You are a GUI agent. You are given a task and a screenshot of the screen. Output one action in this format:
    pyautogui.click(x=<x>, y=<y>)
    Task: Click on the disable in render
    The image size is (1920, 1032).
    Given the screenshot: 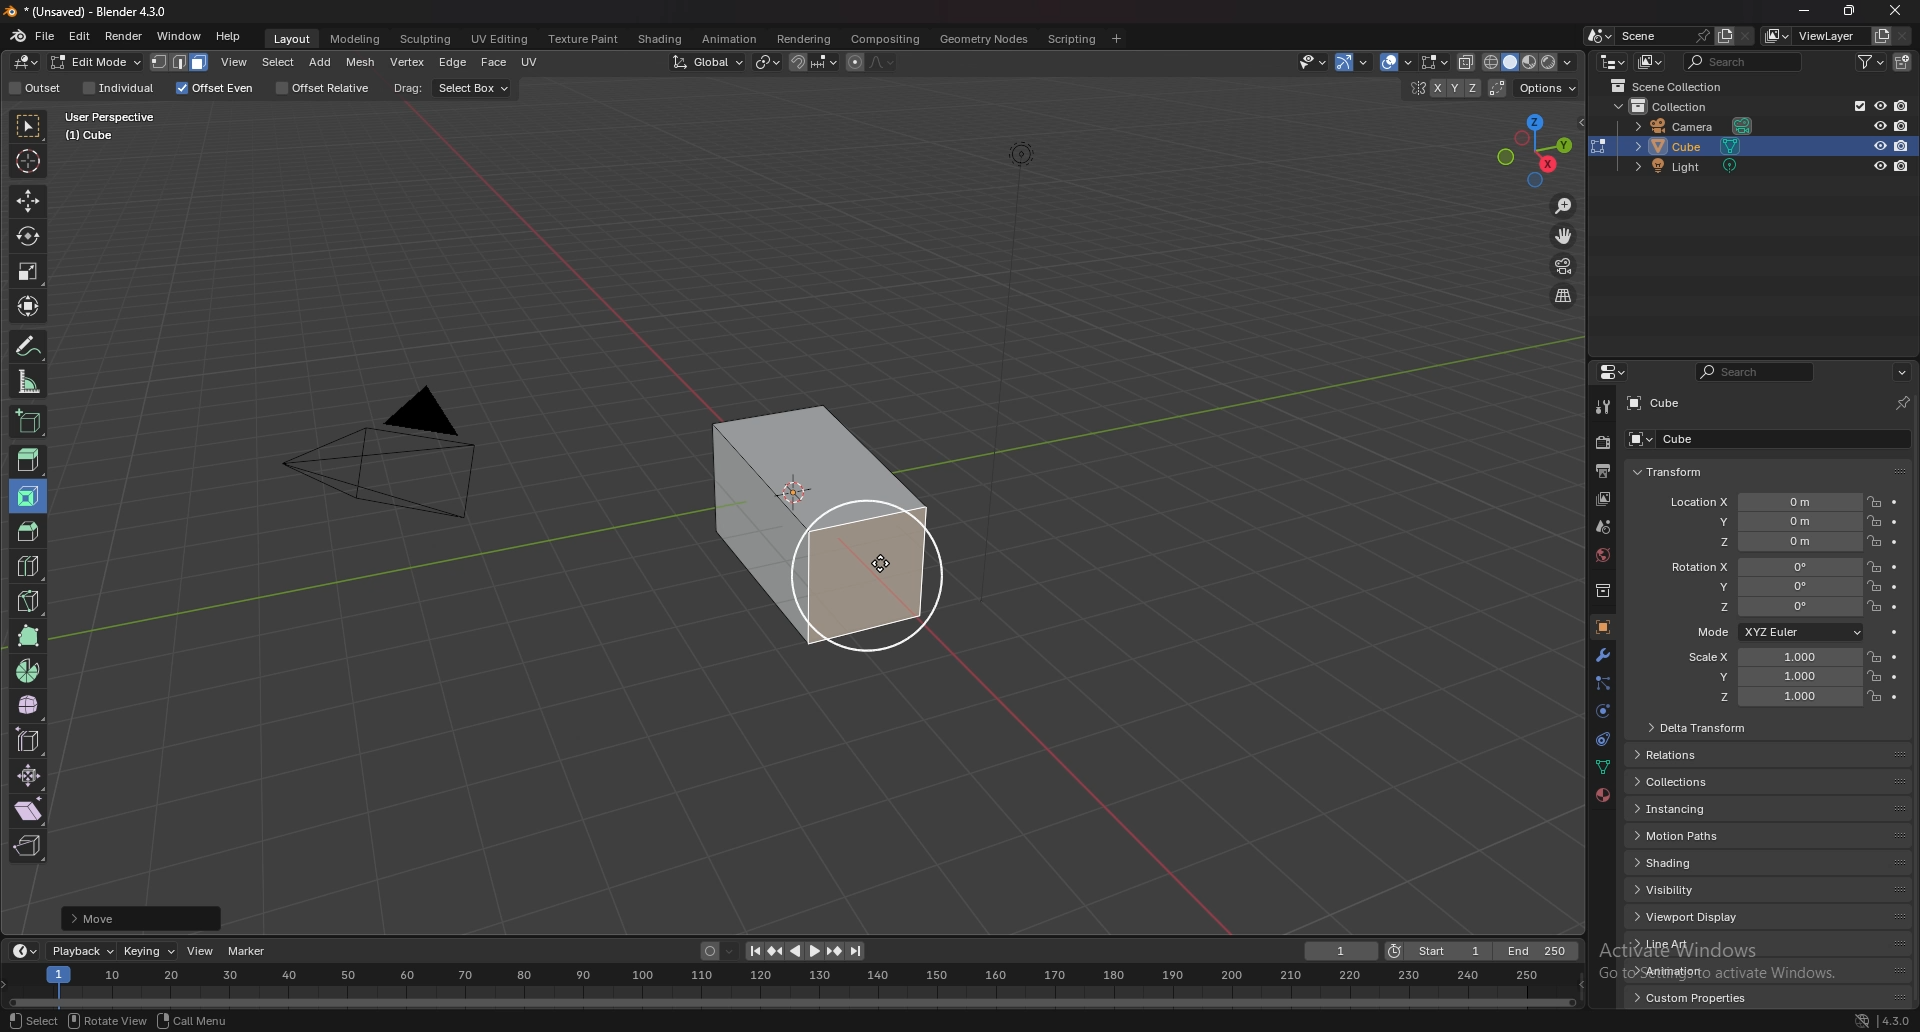 What is the action you would take?
    pyautogui.click(x=1901, y=146)
    